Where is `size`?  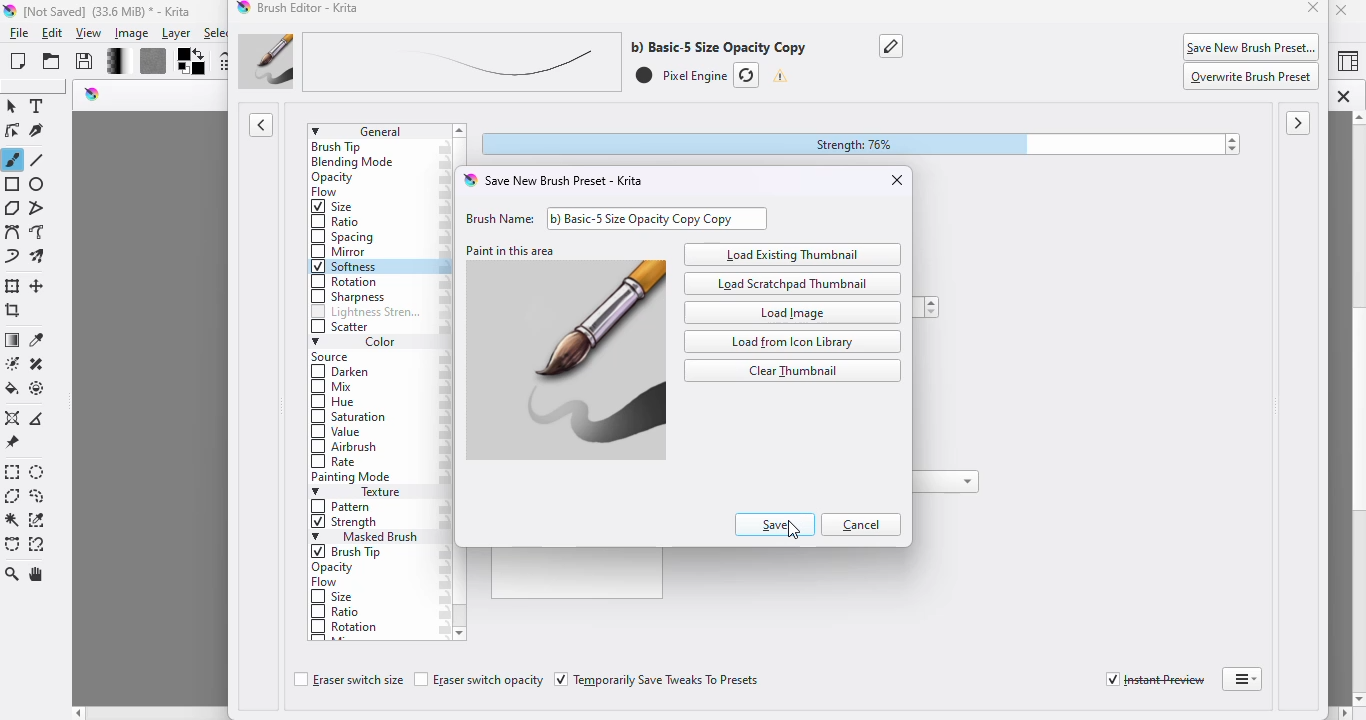
size is located at coordinates (333, 597).